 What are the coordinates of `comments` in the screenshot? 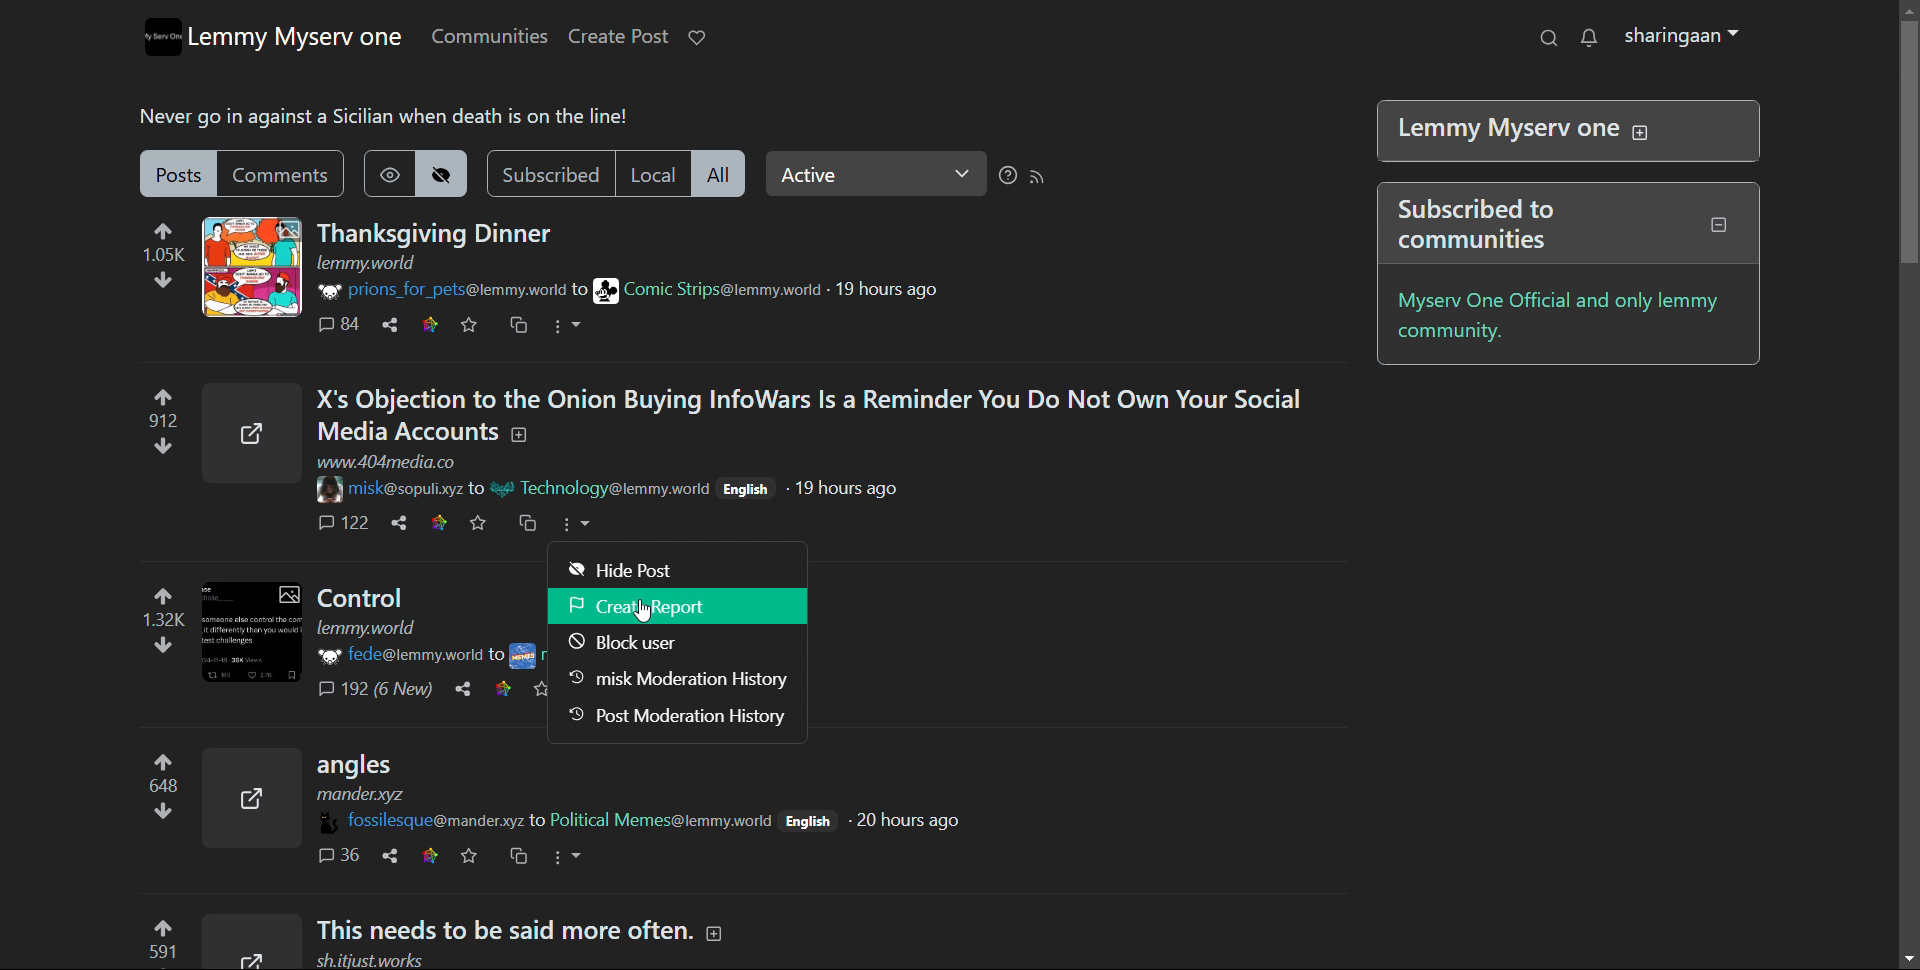 It's located at (336, 856).